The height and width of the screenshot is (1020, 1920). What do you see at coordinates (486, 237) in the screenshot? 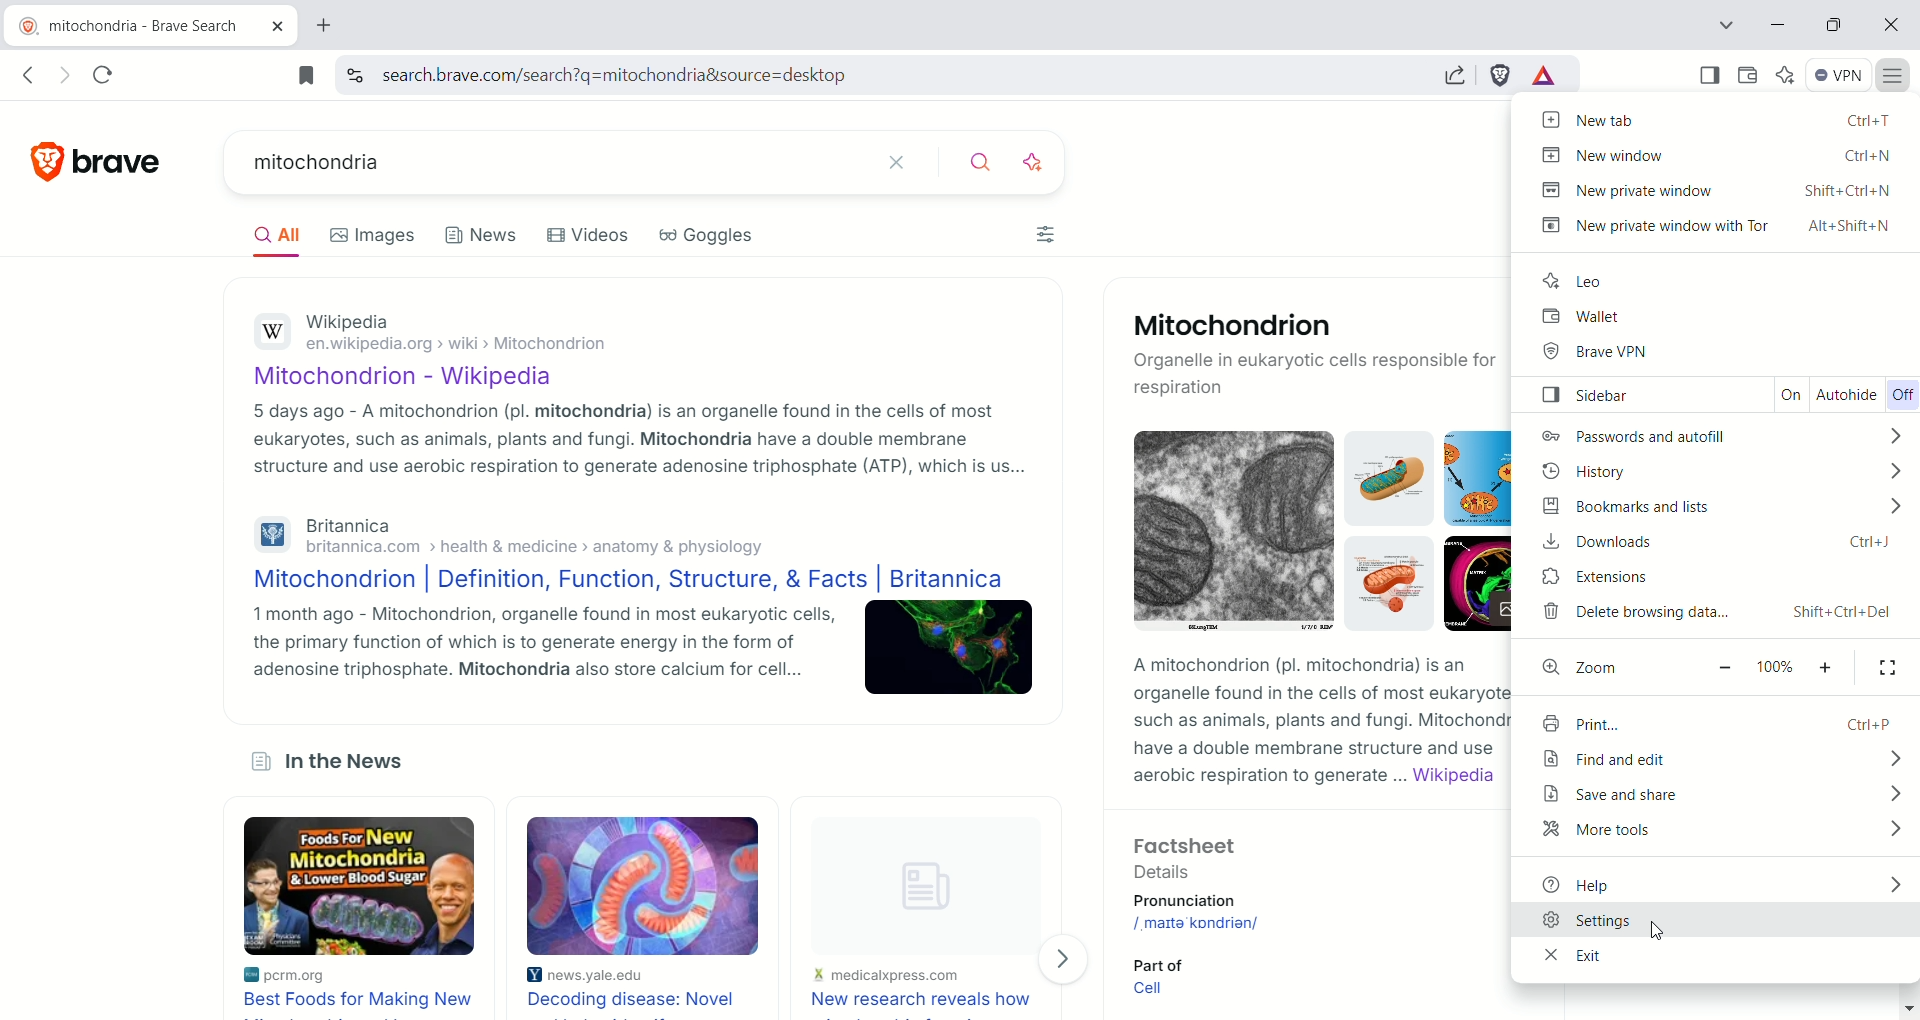
I see `News` at bounding box center [486, 237].